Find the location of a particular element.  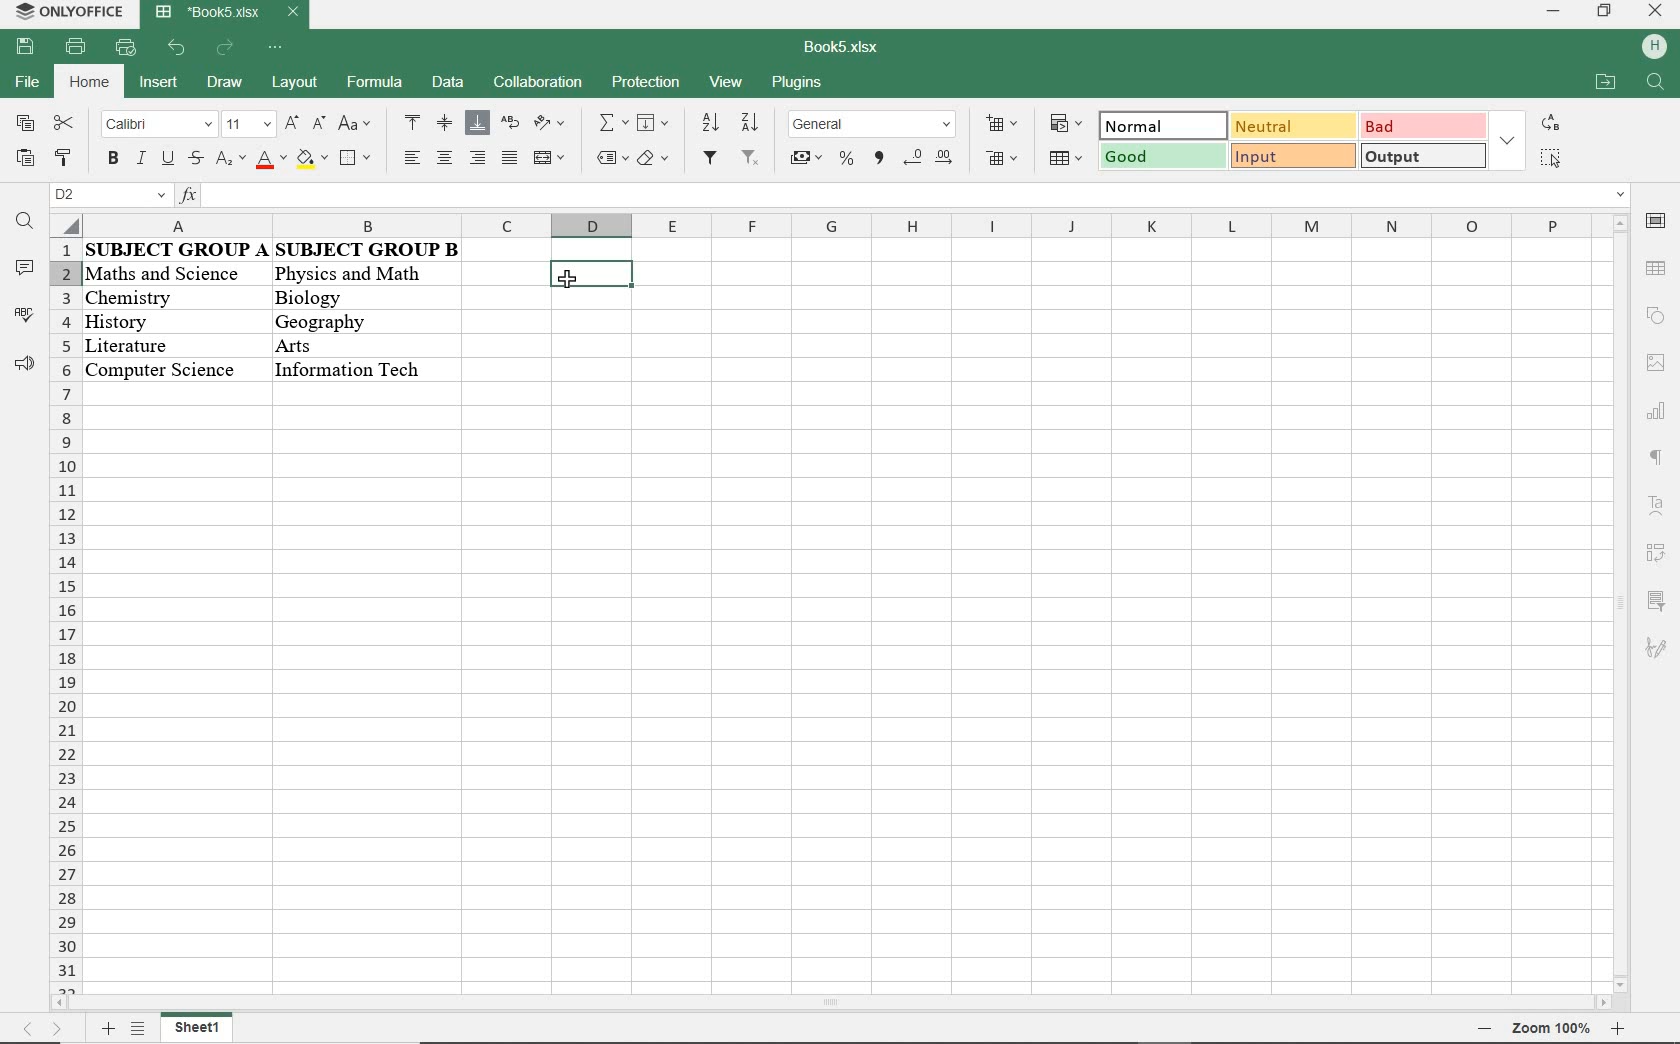

strikethrough is located at coordinates (194, 159).